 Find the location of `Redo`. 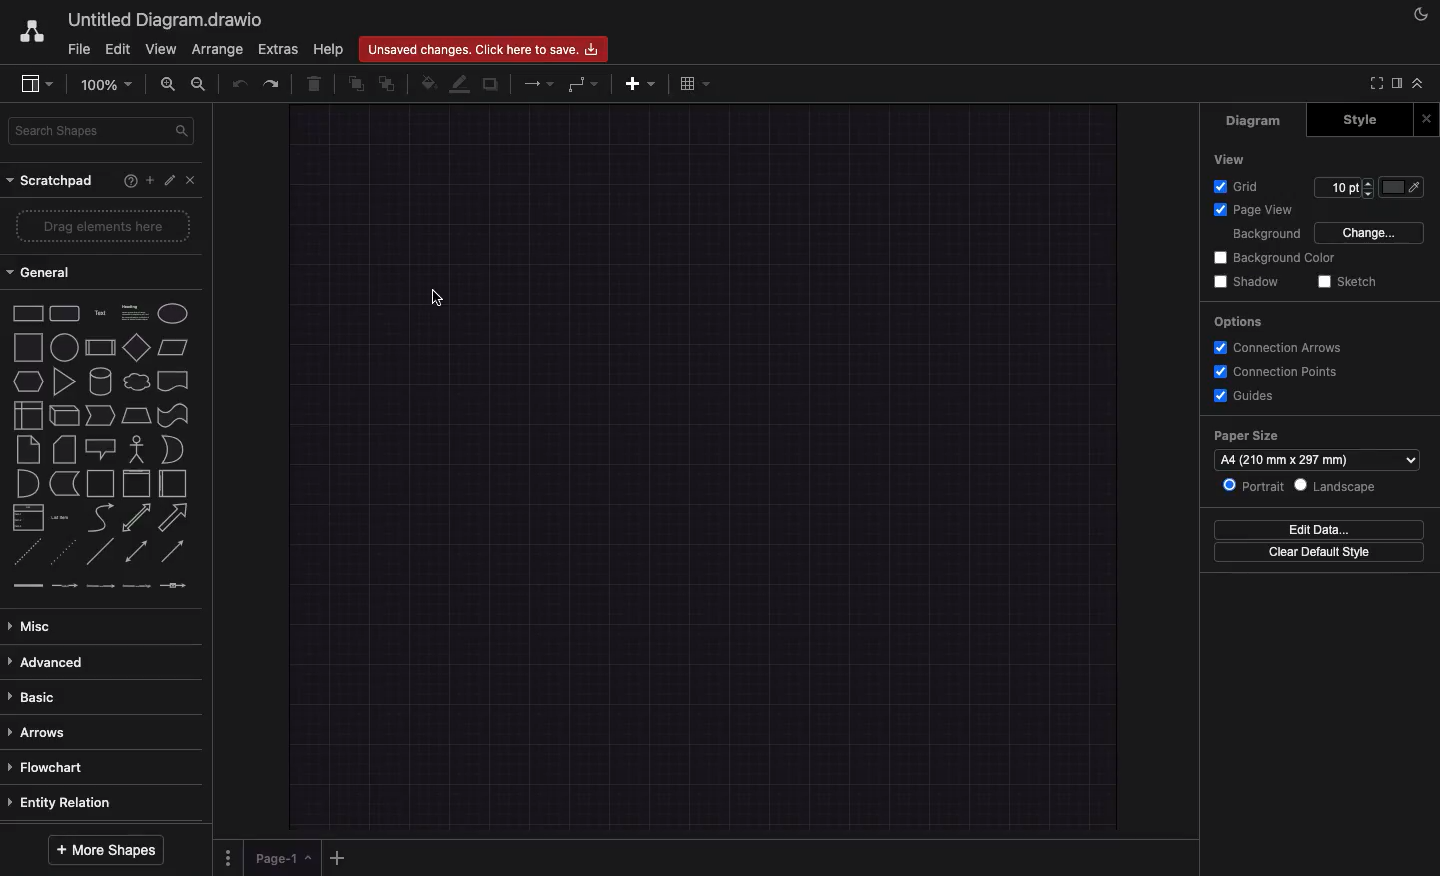

Redo is located at coordinates (272, 83).